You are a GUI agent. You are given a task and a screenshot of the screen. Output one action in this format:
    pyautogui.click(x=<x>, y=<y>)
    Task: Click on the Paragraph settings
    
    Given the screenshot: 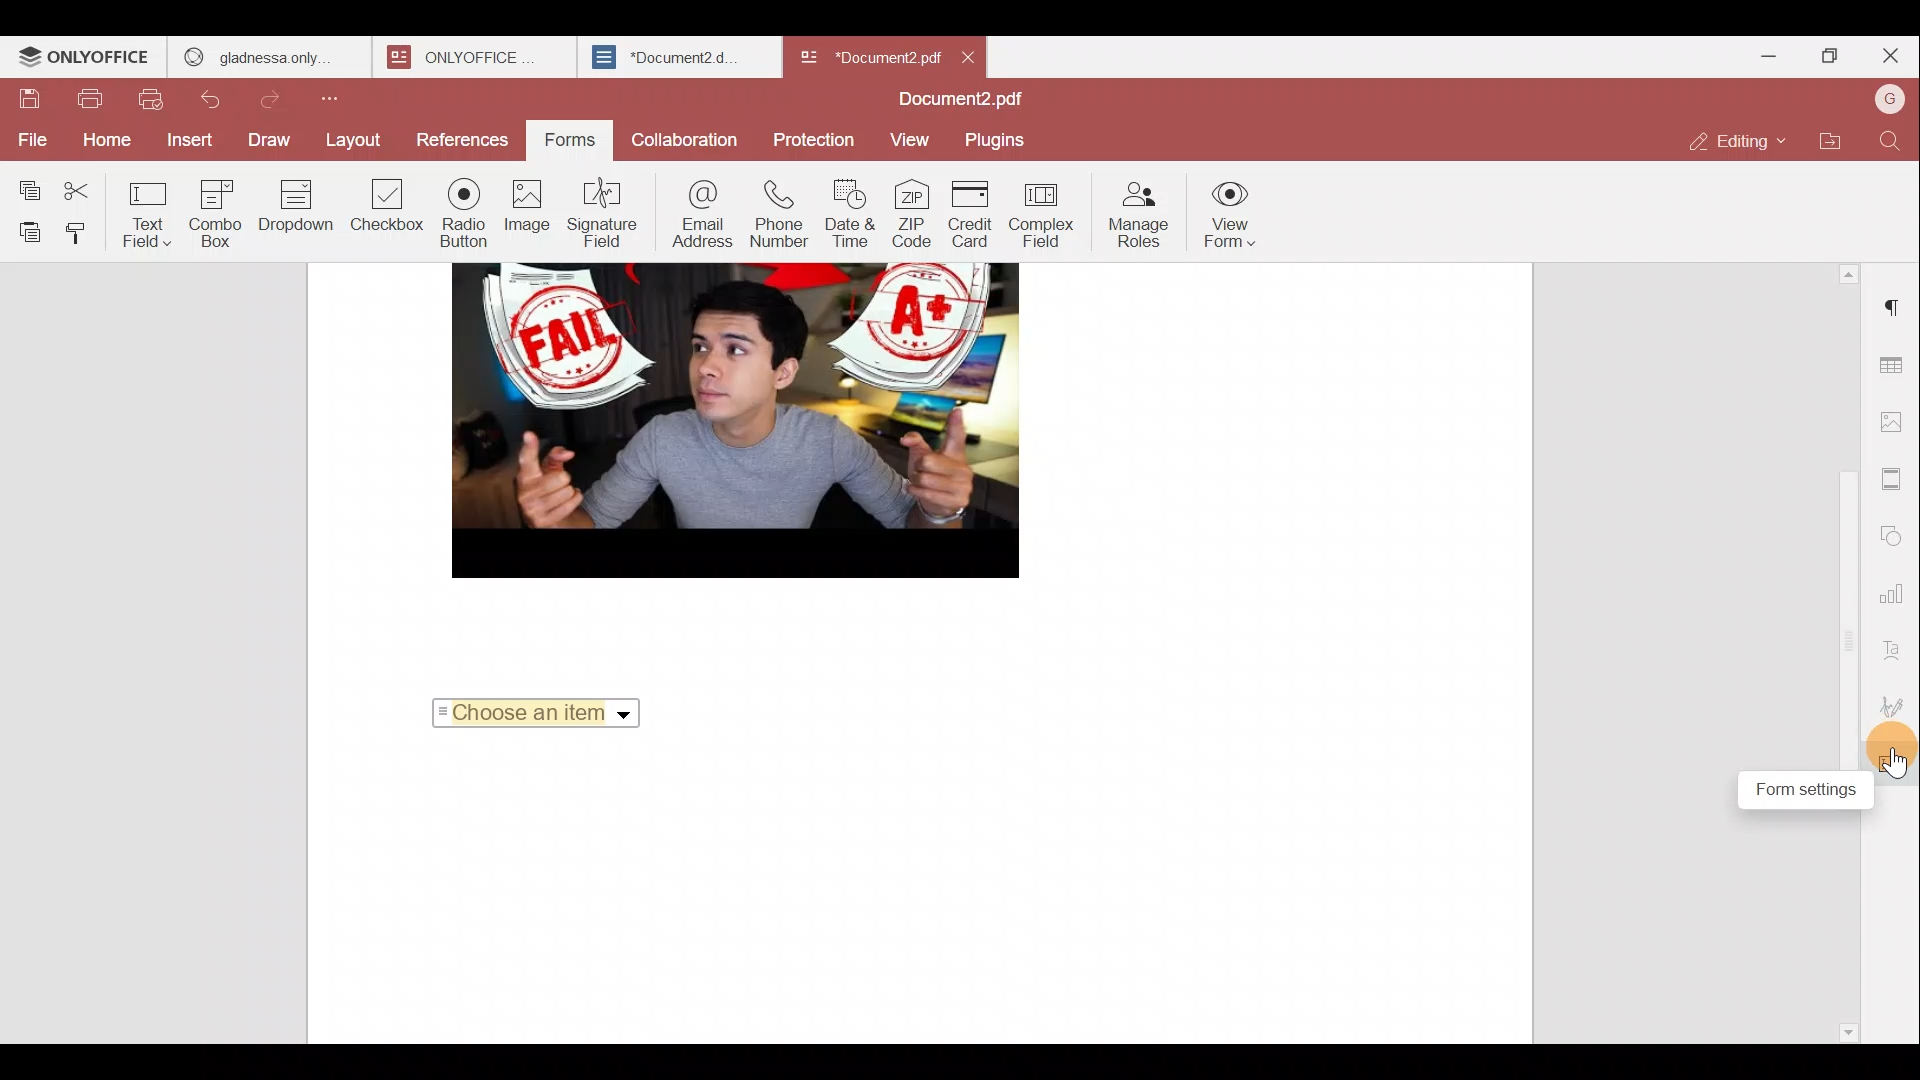 What is the action you would take?
    pyautogui.click(x=1895, y=302)
    